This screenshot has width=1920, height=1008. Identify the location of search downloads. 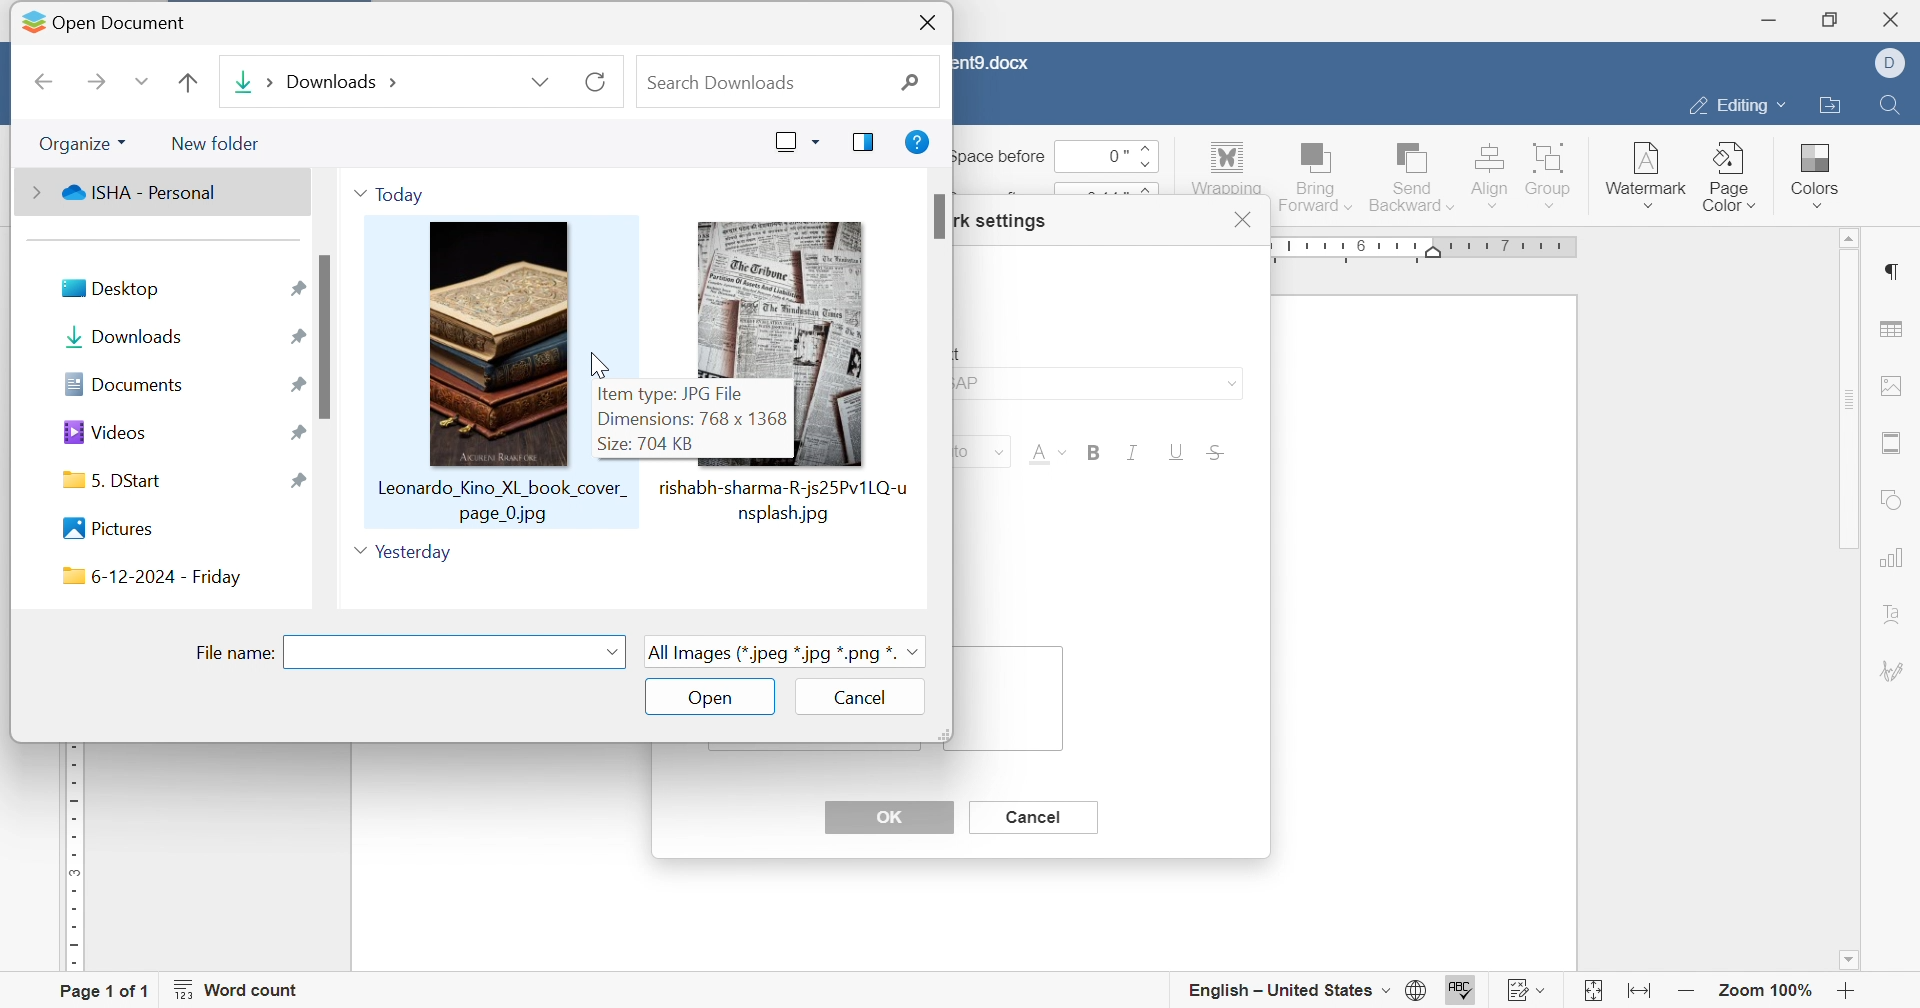
(783, 86).